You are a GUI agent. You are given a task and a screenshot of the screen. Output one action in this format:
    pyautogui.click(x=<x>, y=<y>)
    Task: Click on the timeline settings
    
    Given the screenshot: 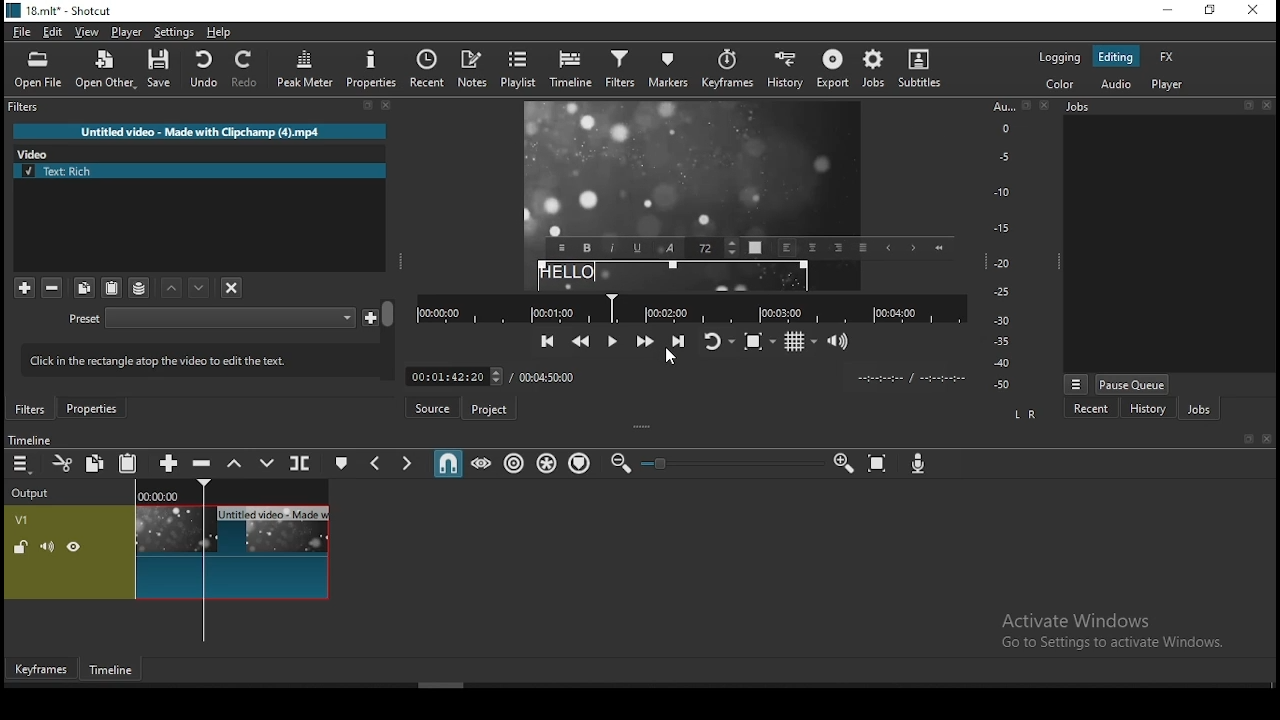 What is the action you would take?
    pyautogui.click(x=22, y=462)
    